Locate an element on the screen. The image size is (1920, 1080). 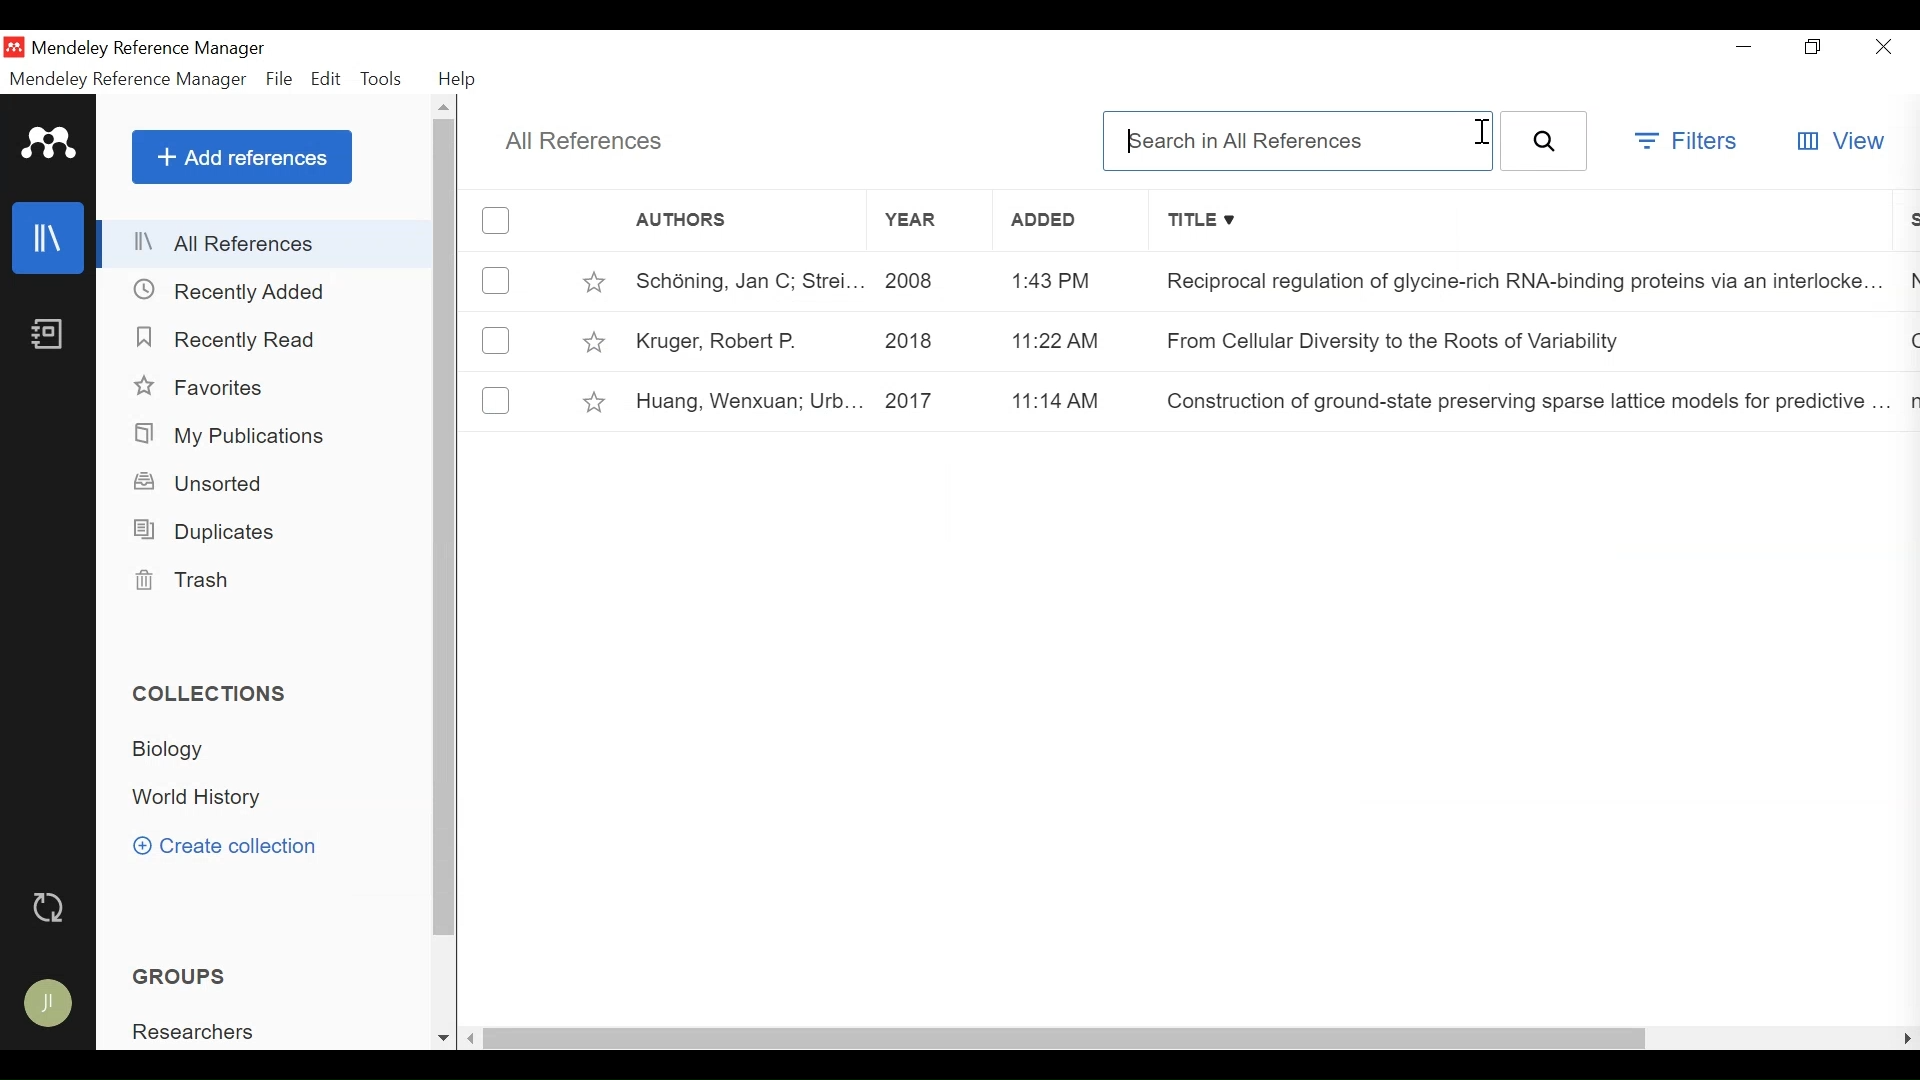
Authors is located at coordinates (721, 221).